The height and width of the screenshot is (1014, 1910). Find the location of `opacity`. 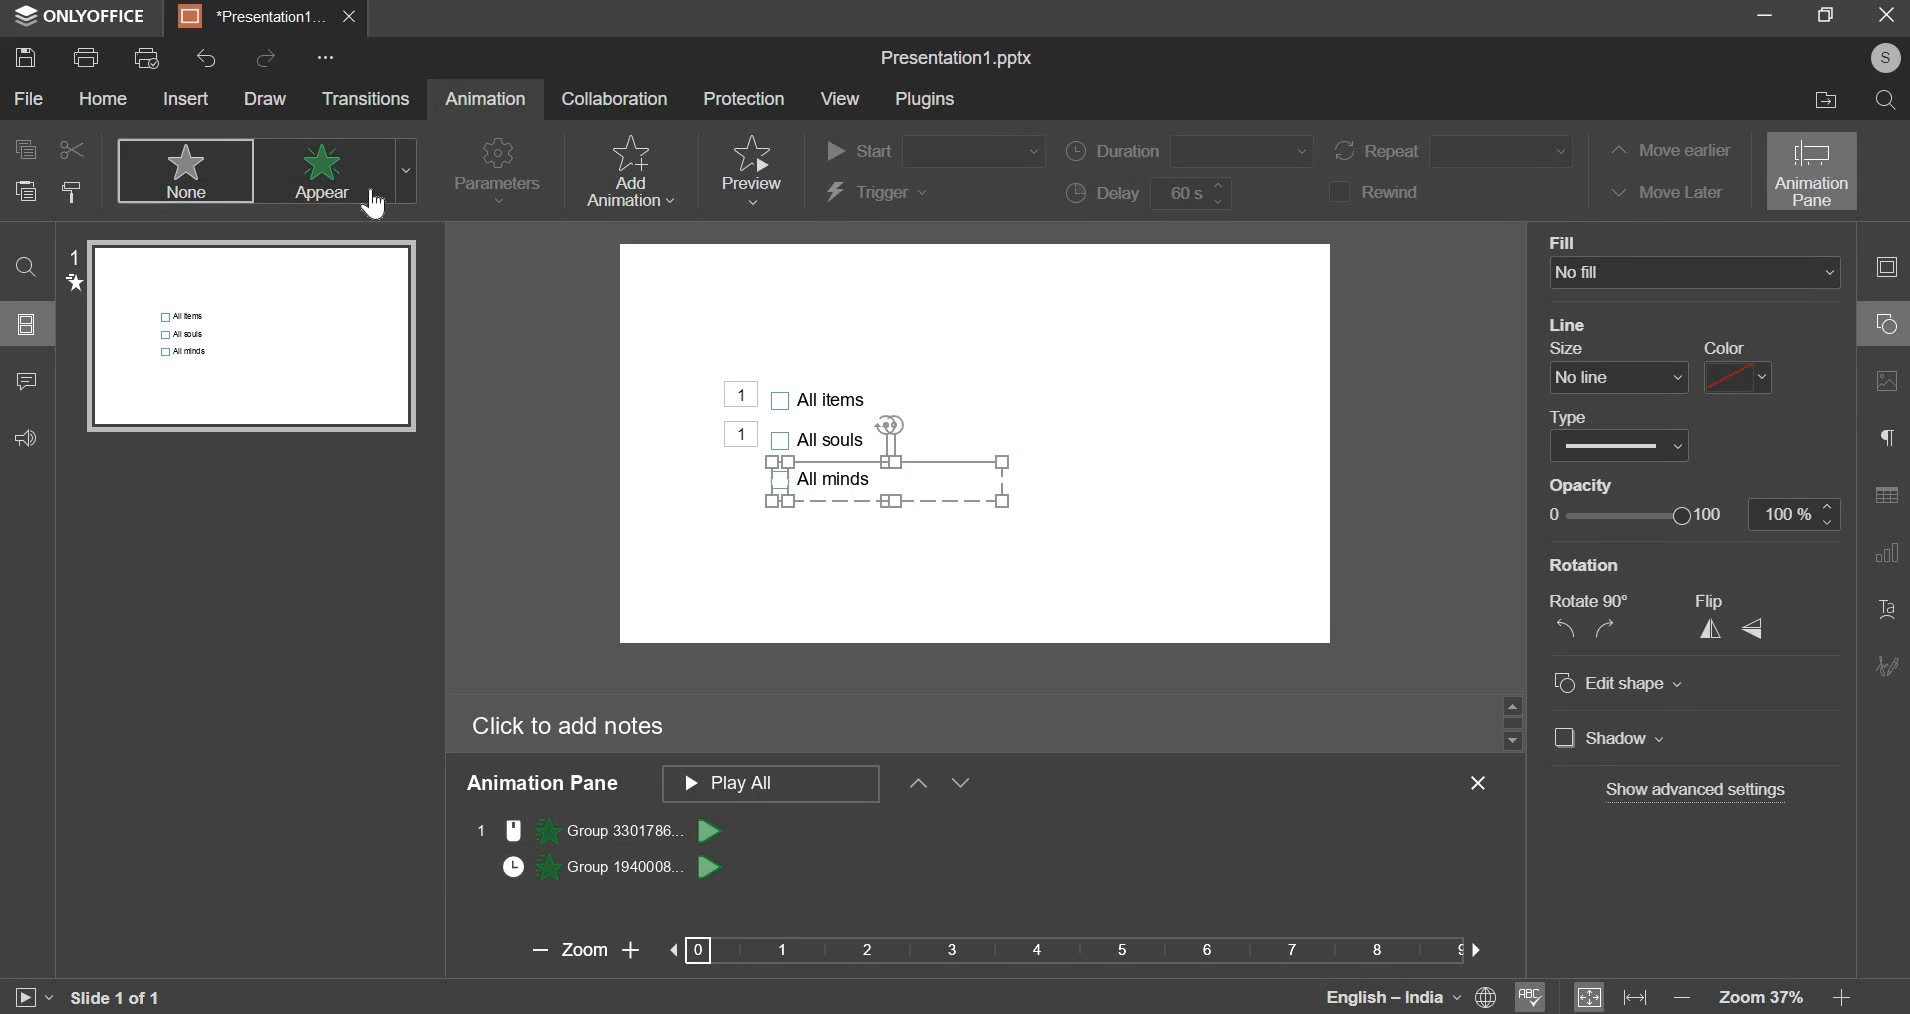

opacity is located at coordinates (1694, 515).